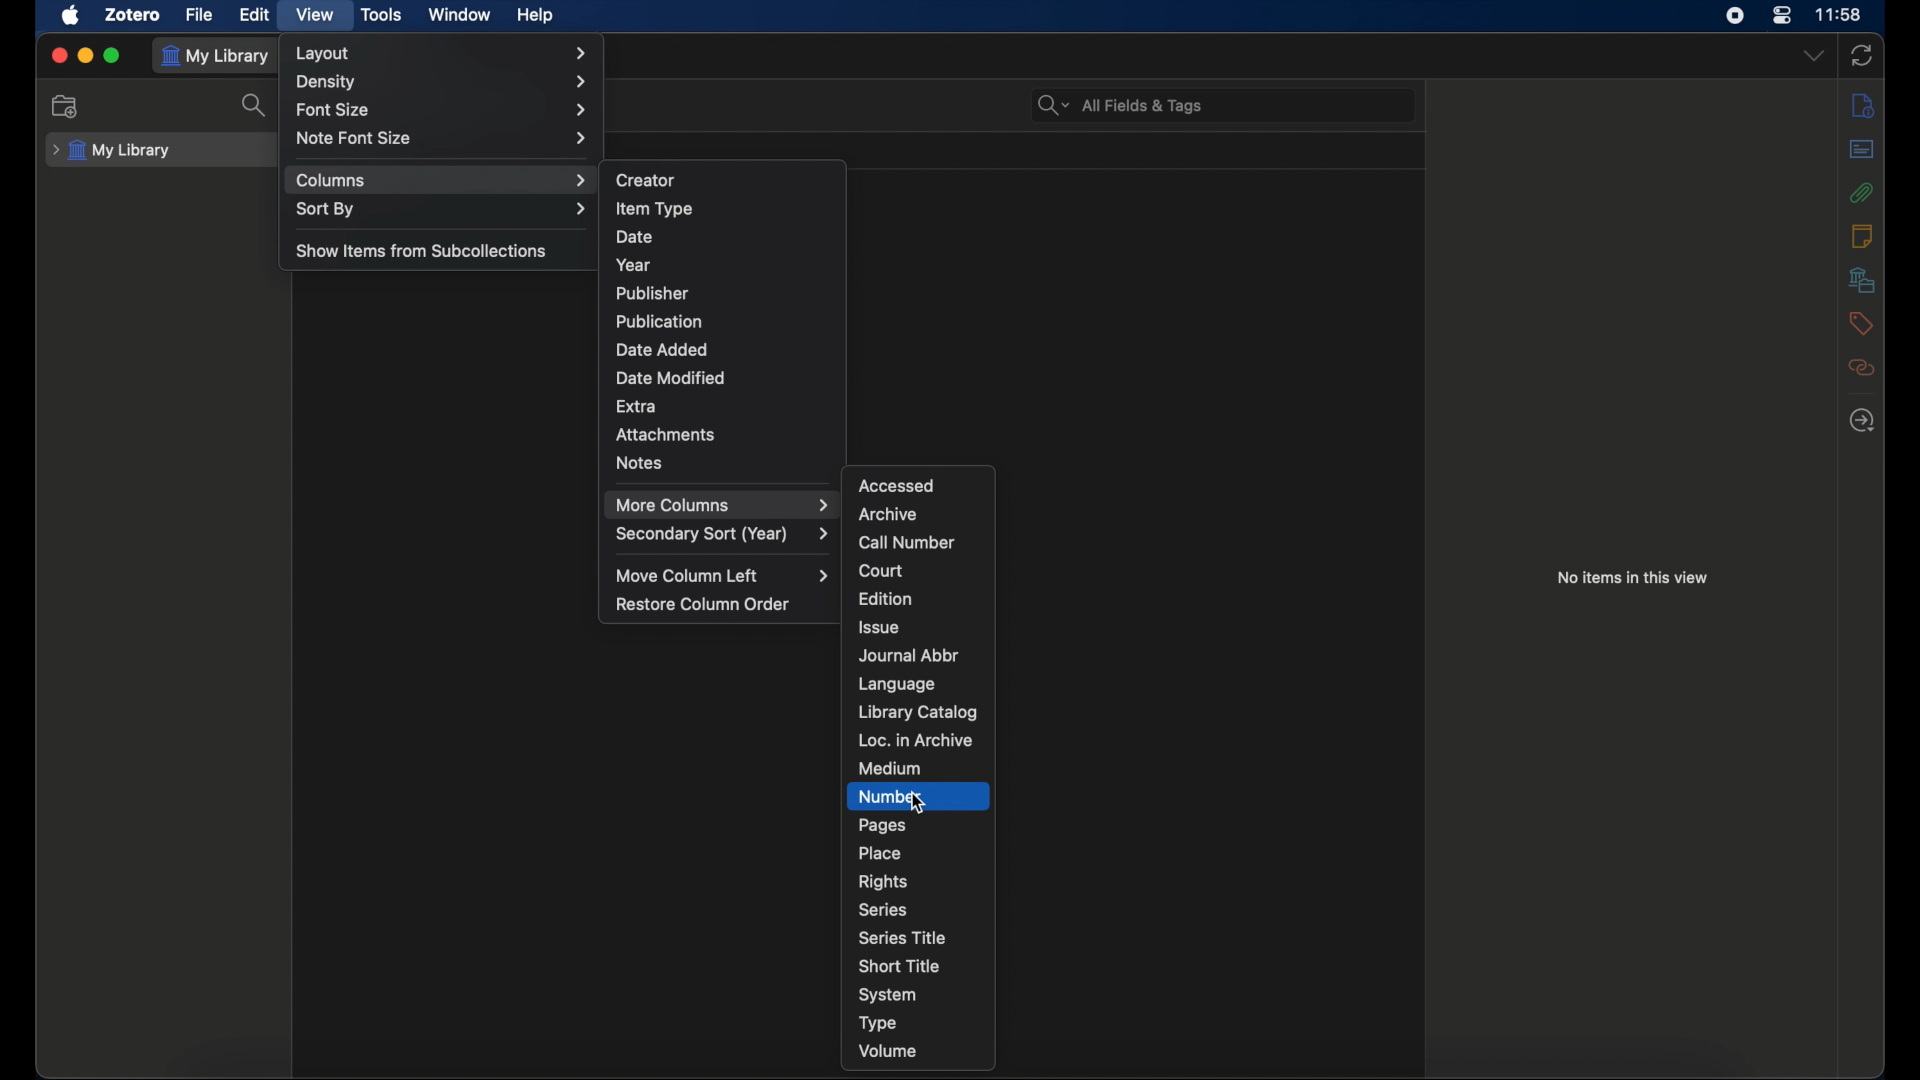 This screenshot has width=1920, height=1080. What do you see at coordinates (880, 852) in the screenshot?
I see `place` at bounding box center [880, 852].